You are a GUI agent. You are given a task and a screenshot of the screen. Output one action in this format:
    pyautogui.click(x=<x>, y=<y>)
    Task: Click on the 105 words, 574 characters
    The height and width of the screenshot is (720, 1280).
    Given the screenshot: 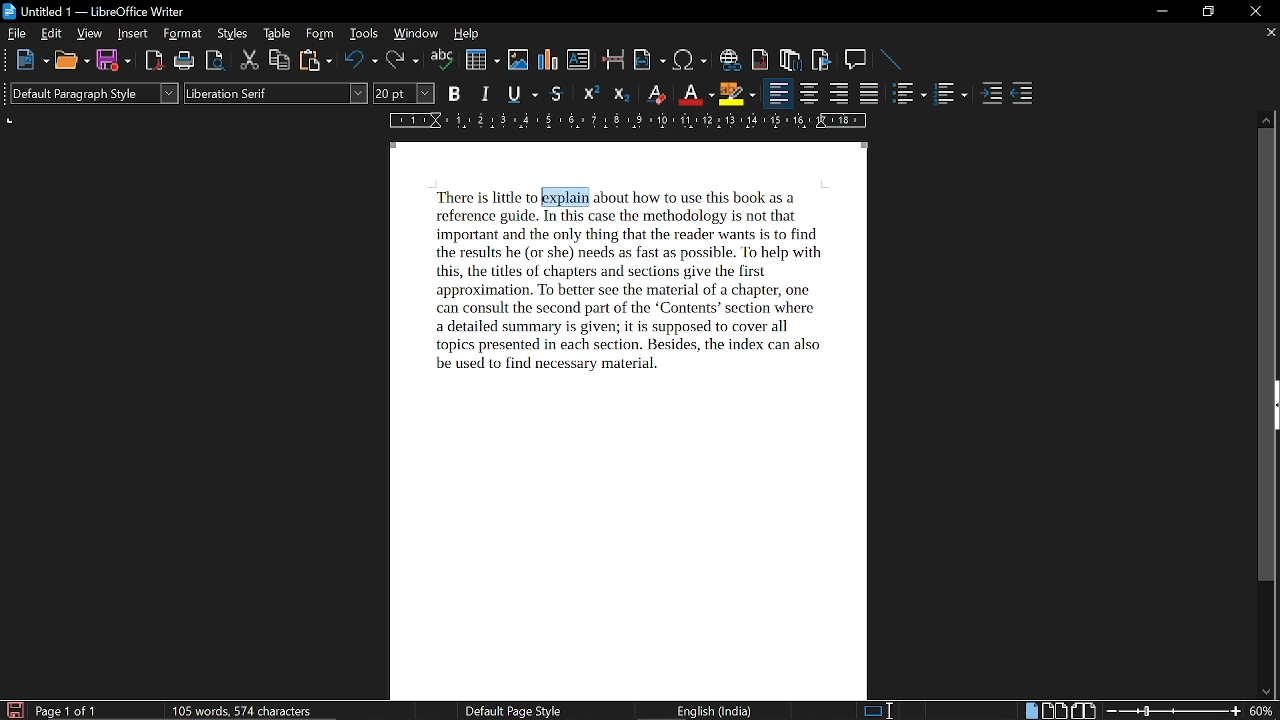 What is the action you would take?
    pyautogui.click(x=241, y=712)
    